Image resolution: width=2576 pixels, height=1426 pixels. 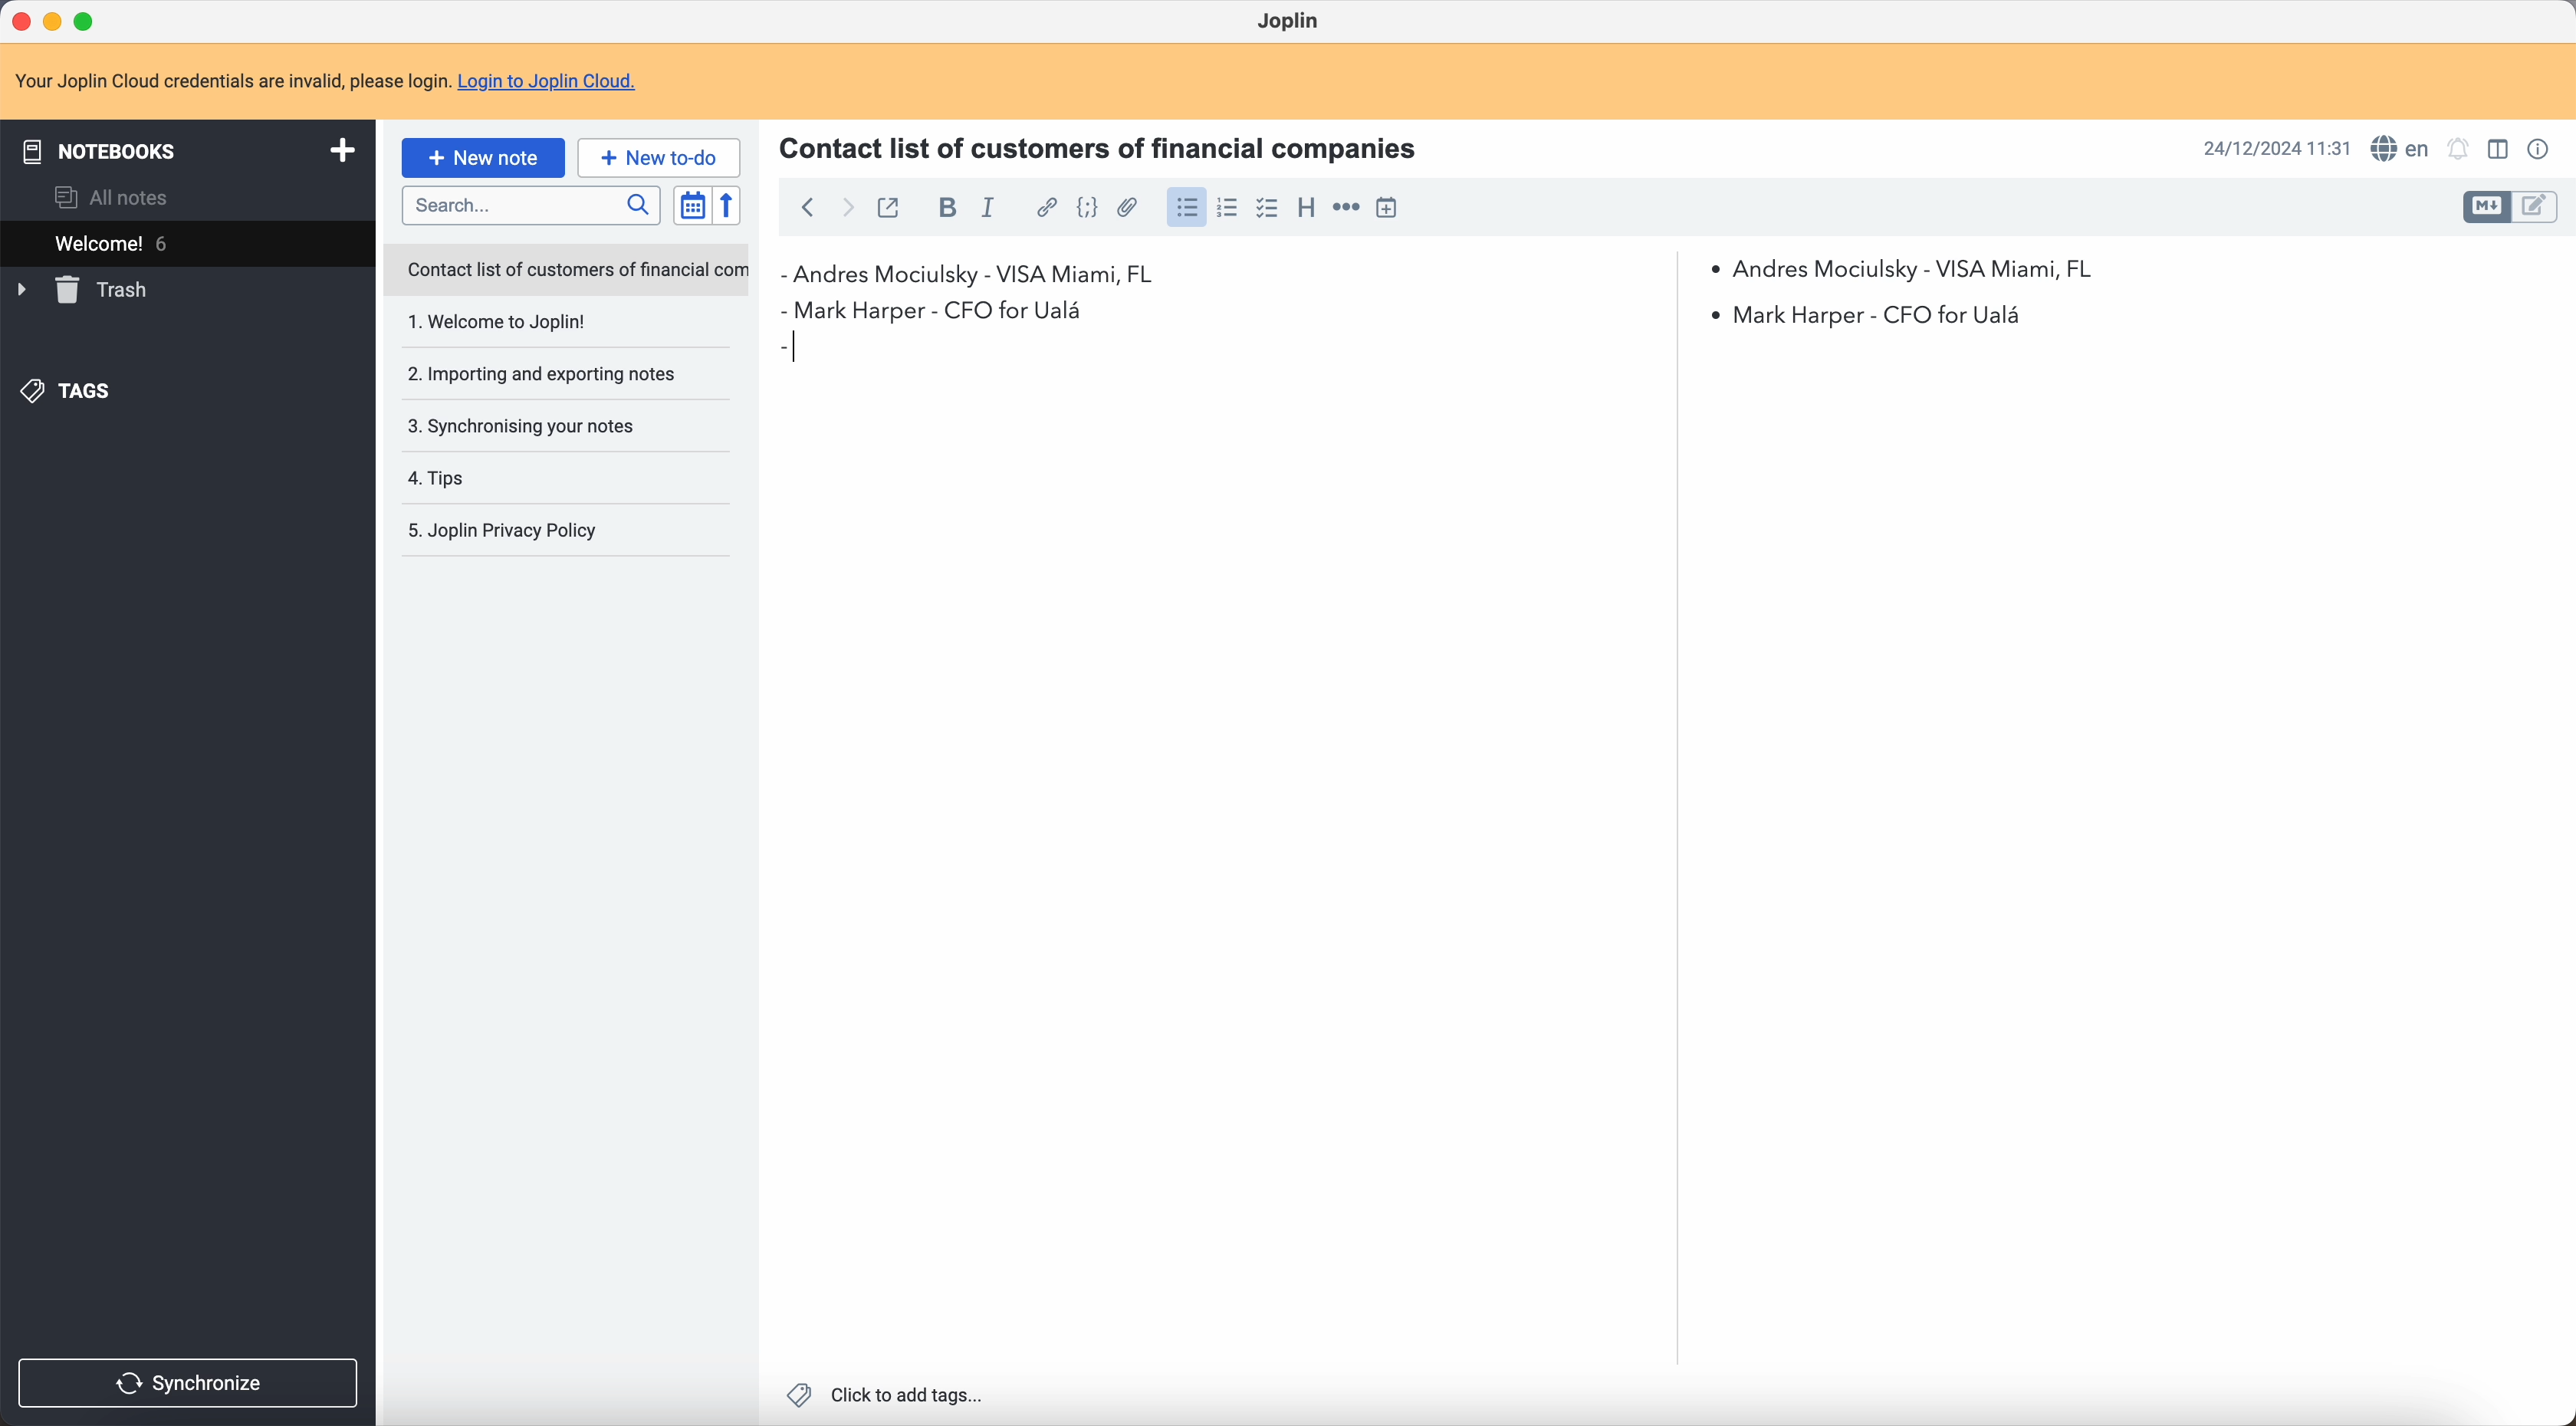 What do you see at coordinates (2116, 851) in the screenshot?
I see `body text` at bounding box center [2116, 851].